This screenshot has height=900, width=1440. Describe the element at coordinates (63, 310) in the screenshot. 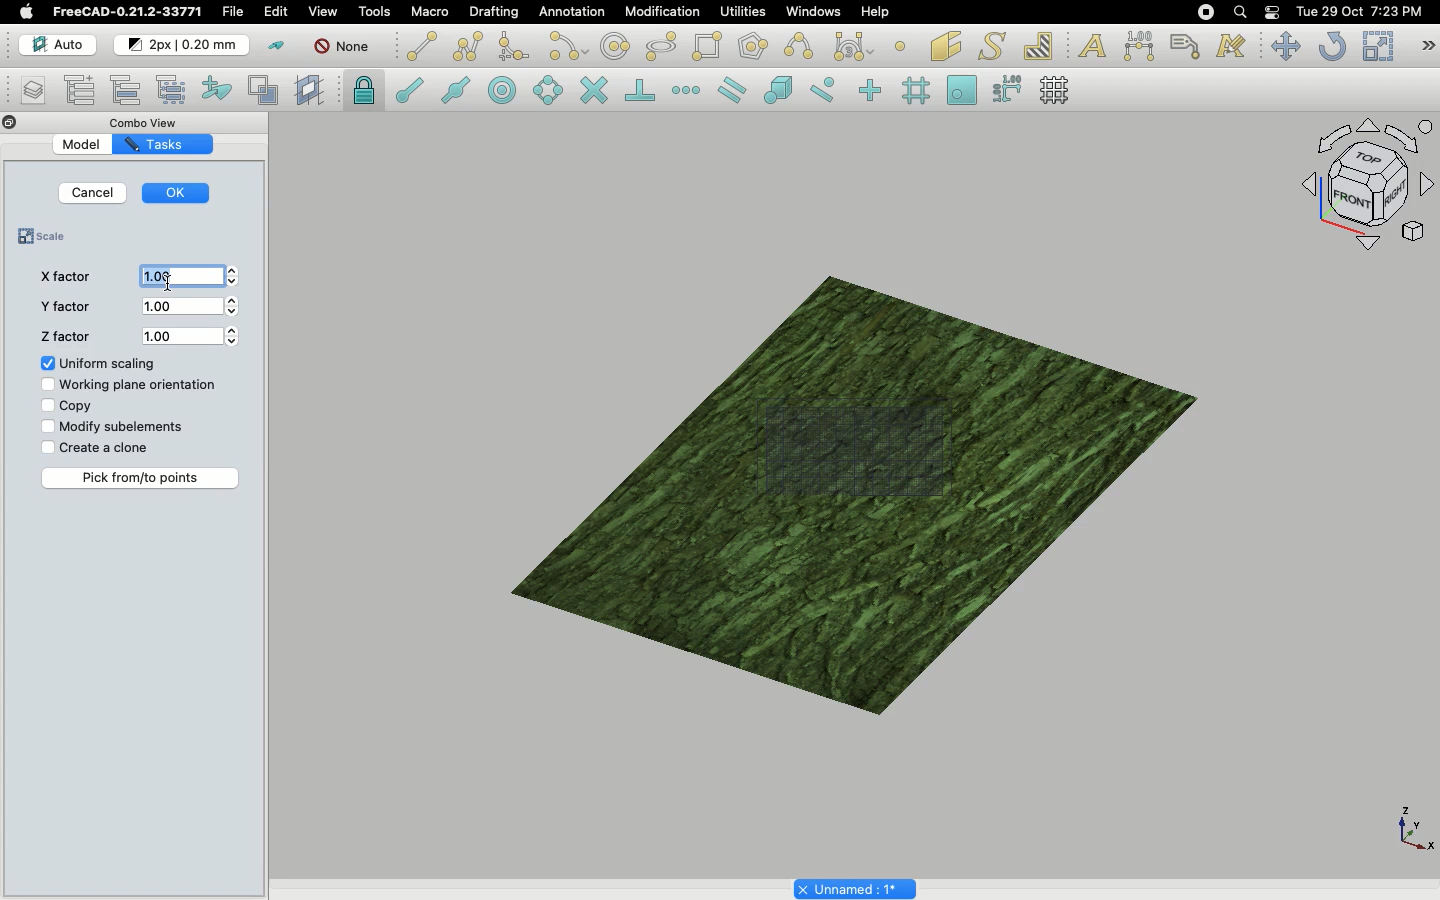

I see `Y factor` at that location.